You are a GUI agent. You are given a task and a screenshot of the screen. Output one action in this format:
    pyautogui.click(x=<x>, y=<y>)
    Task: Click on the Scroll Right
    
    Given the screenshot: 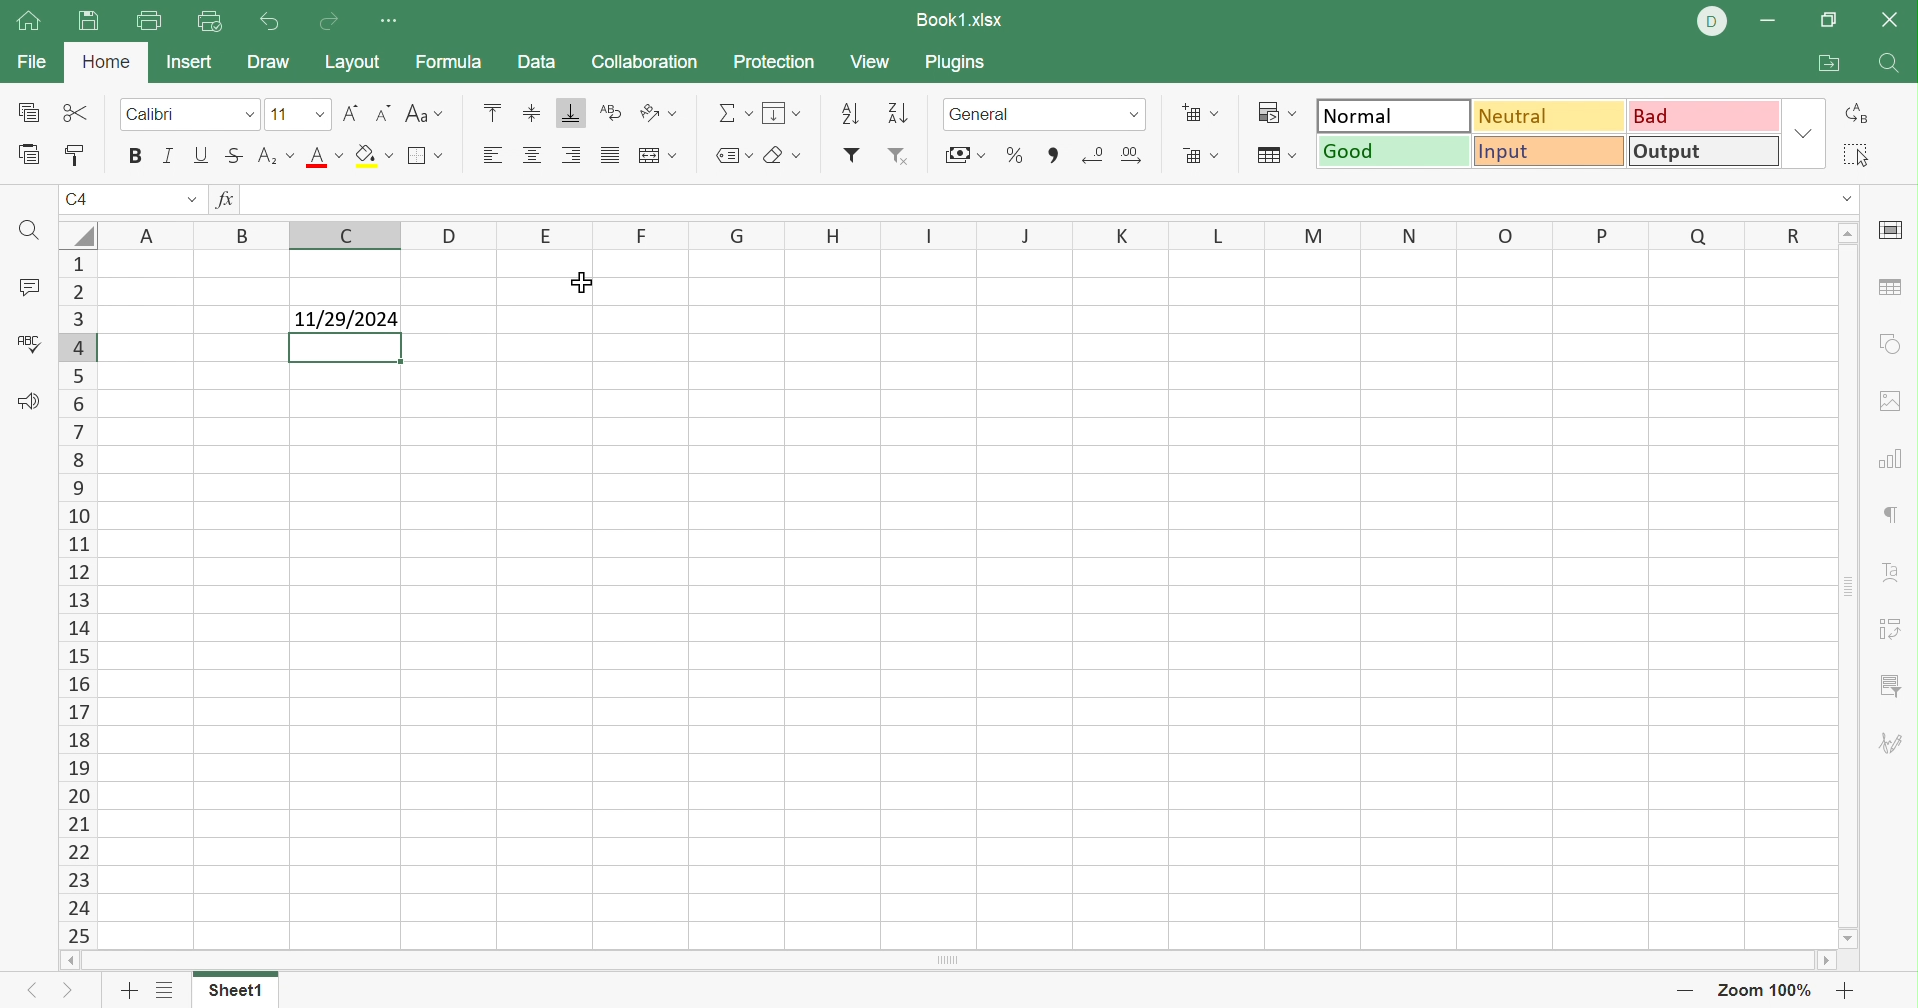 What is the action you would take?
    pyautogui.click(x=1823, y=960)
    